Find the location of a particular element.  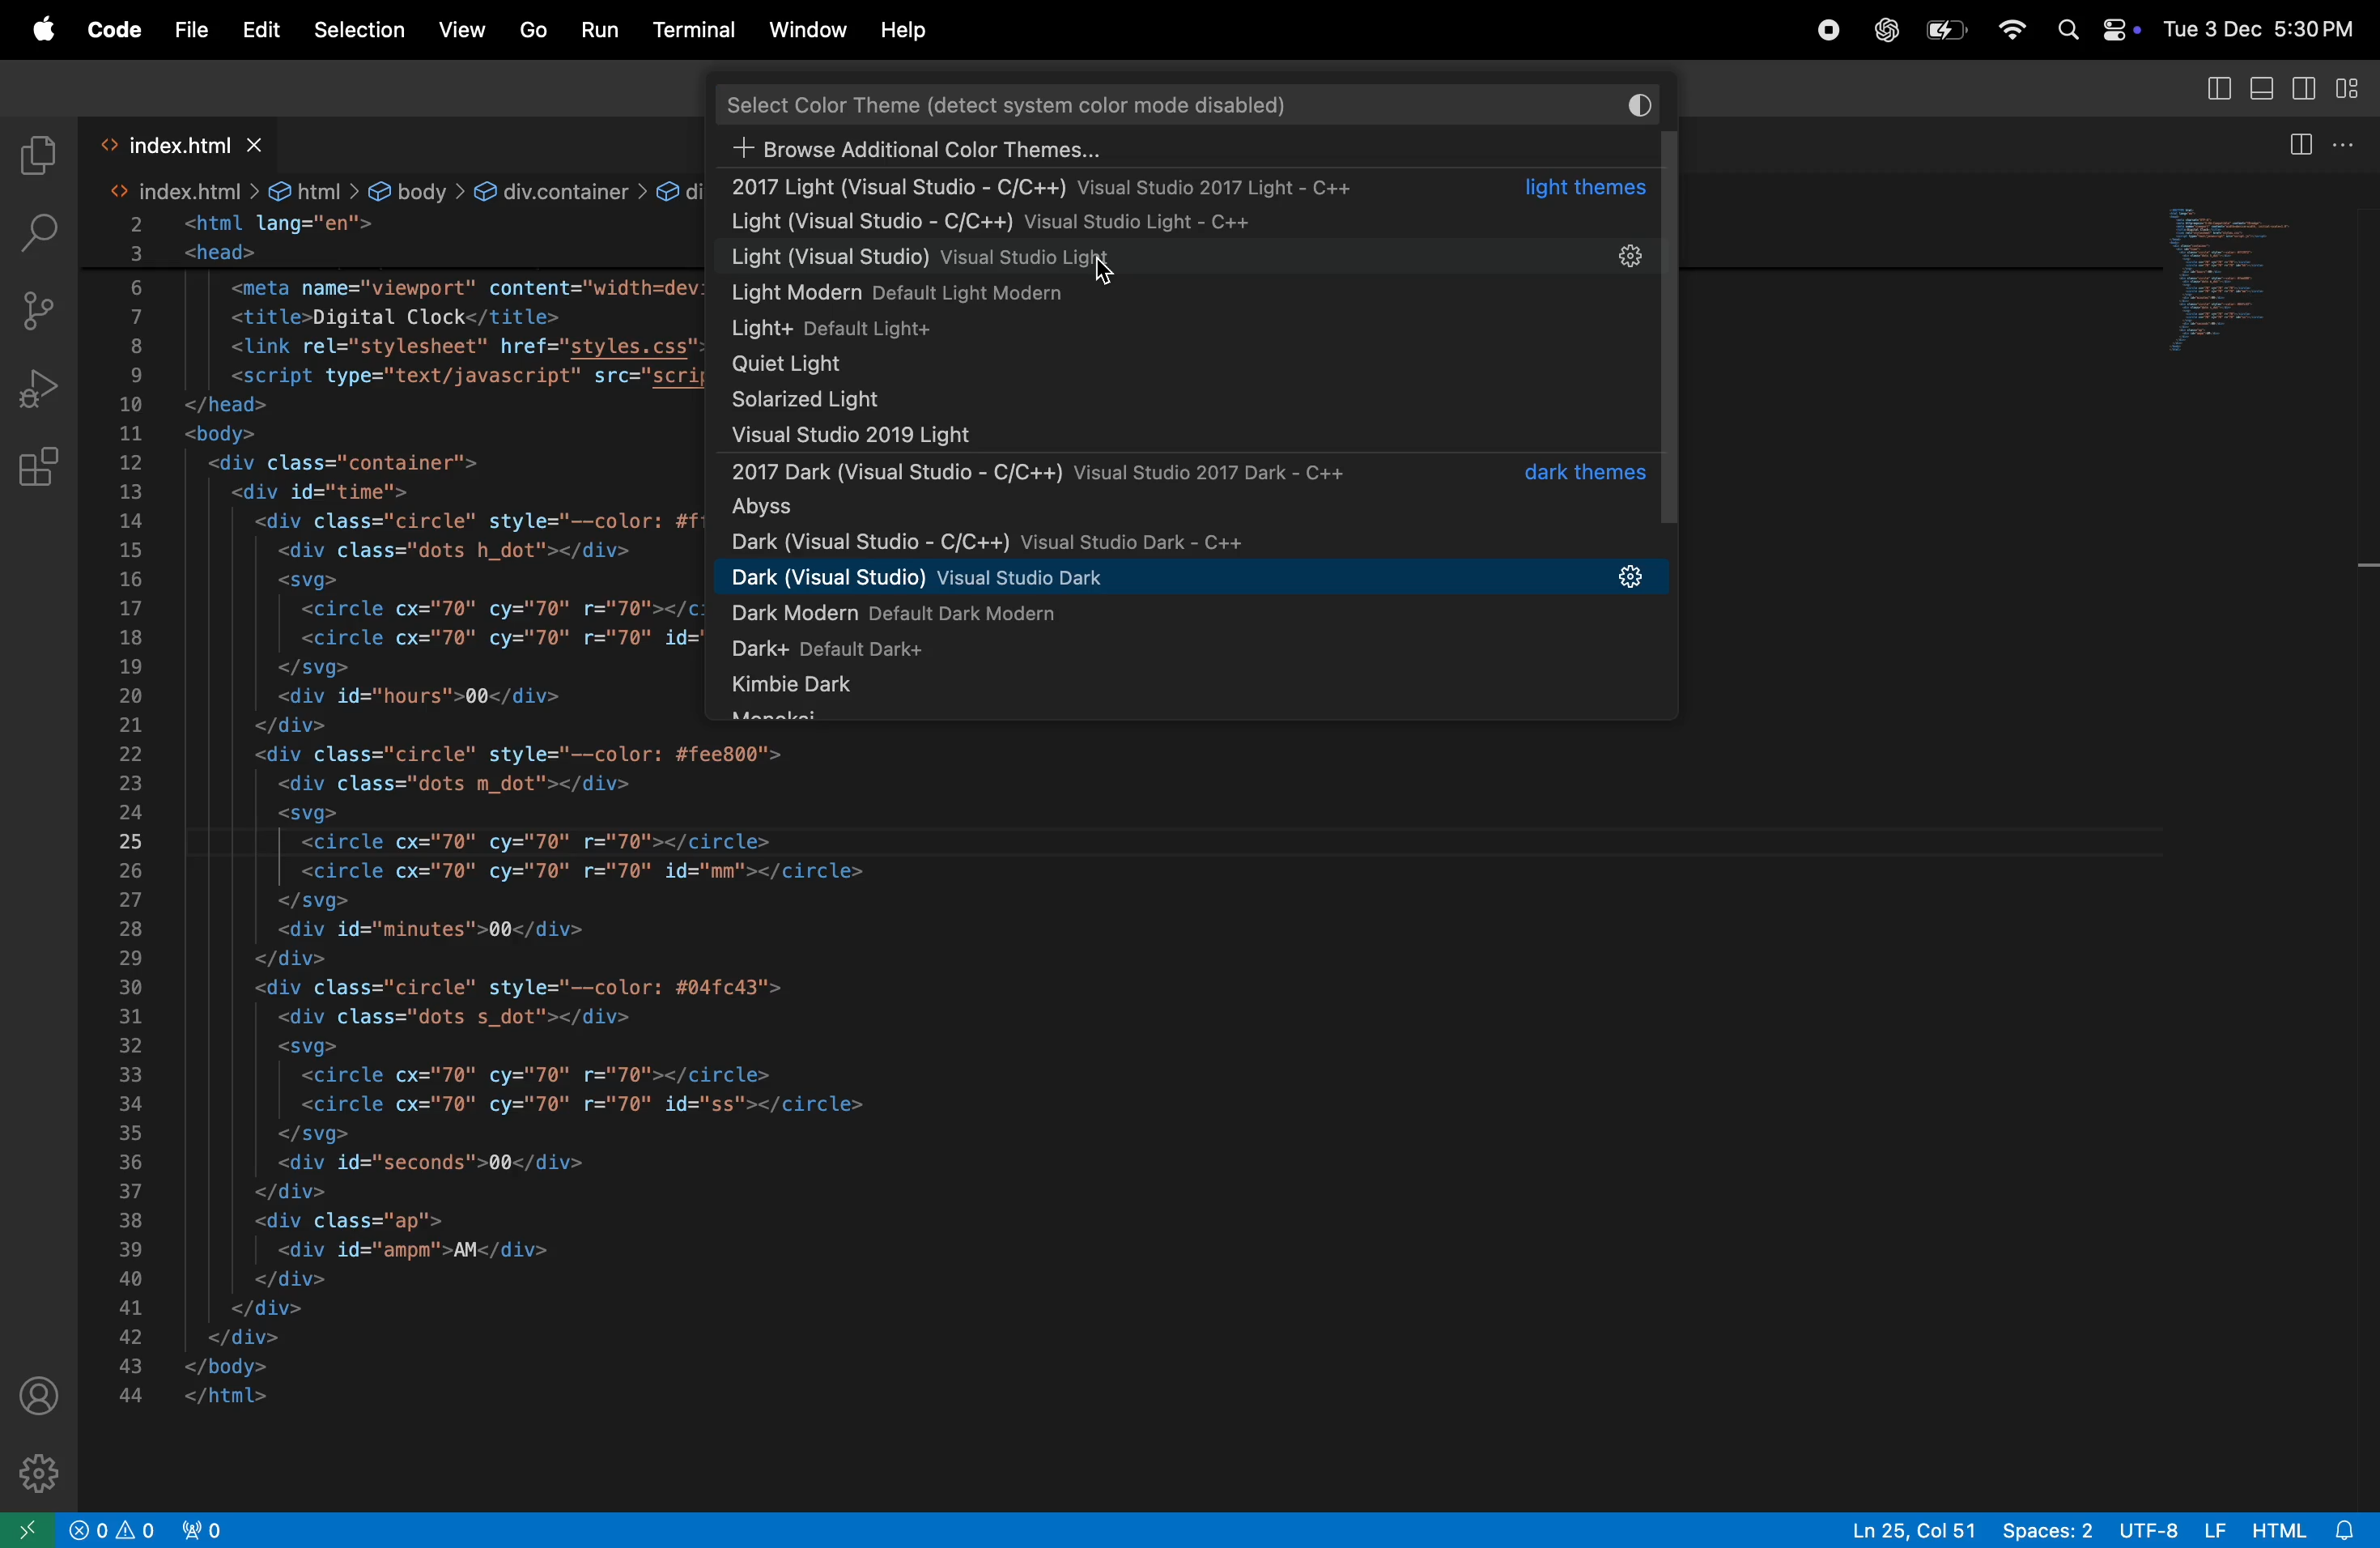

no problems is located at coordinates (108, 1530).